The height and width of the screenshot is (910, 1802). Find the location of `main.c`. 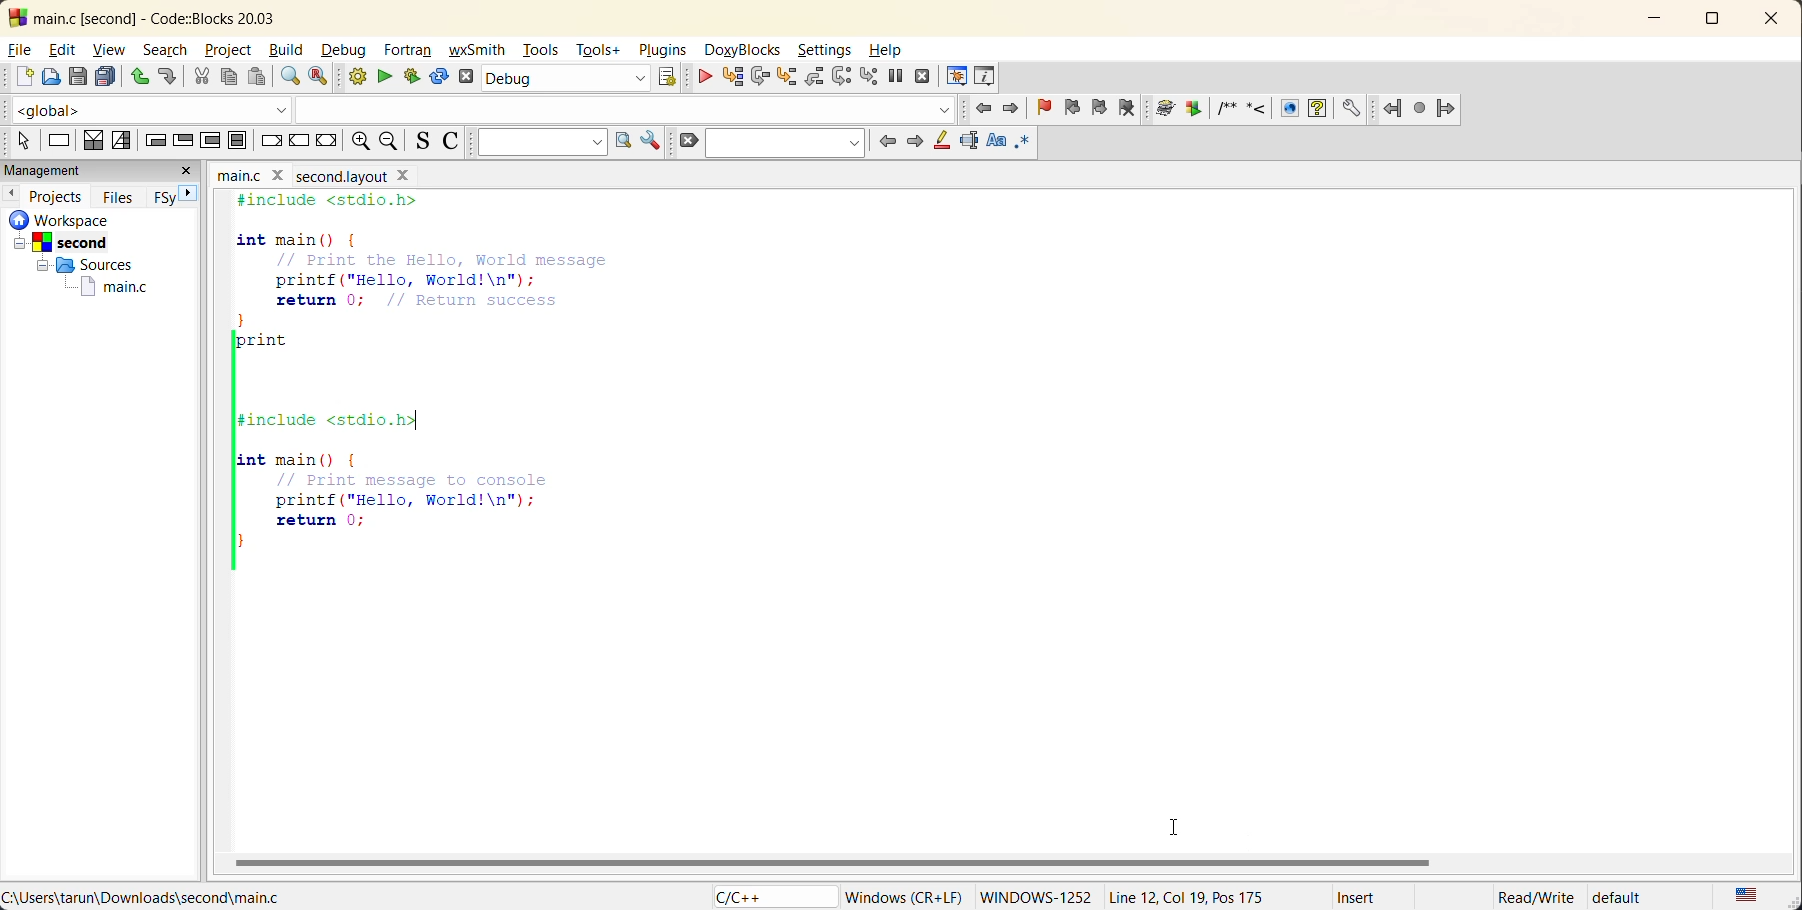

main.c is located at coordinates (111, 288).